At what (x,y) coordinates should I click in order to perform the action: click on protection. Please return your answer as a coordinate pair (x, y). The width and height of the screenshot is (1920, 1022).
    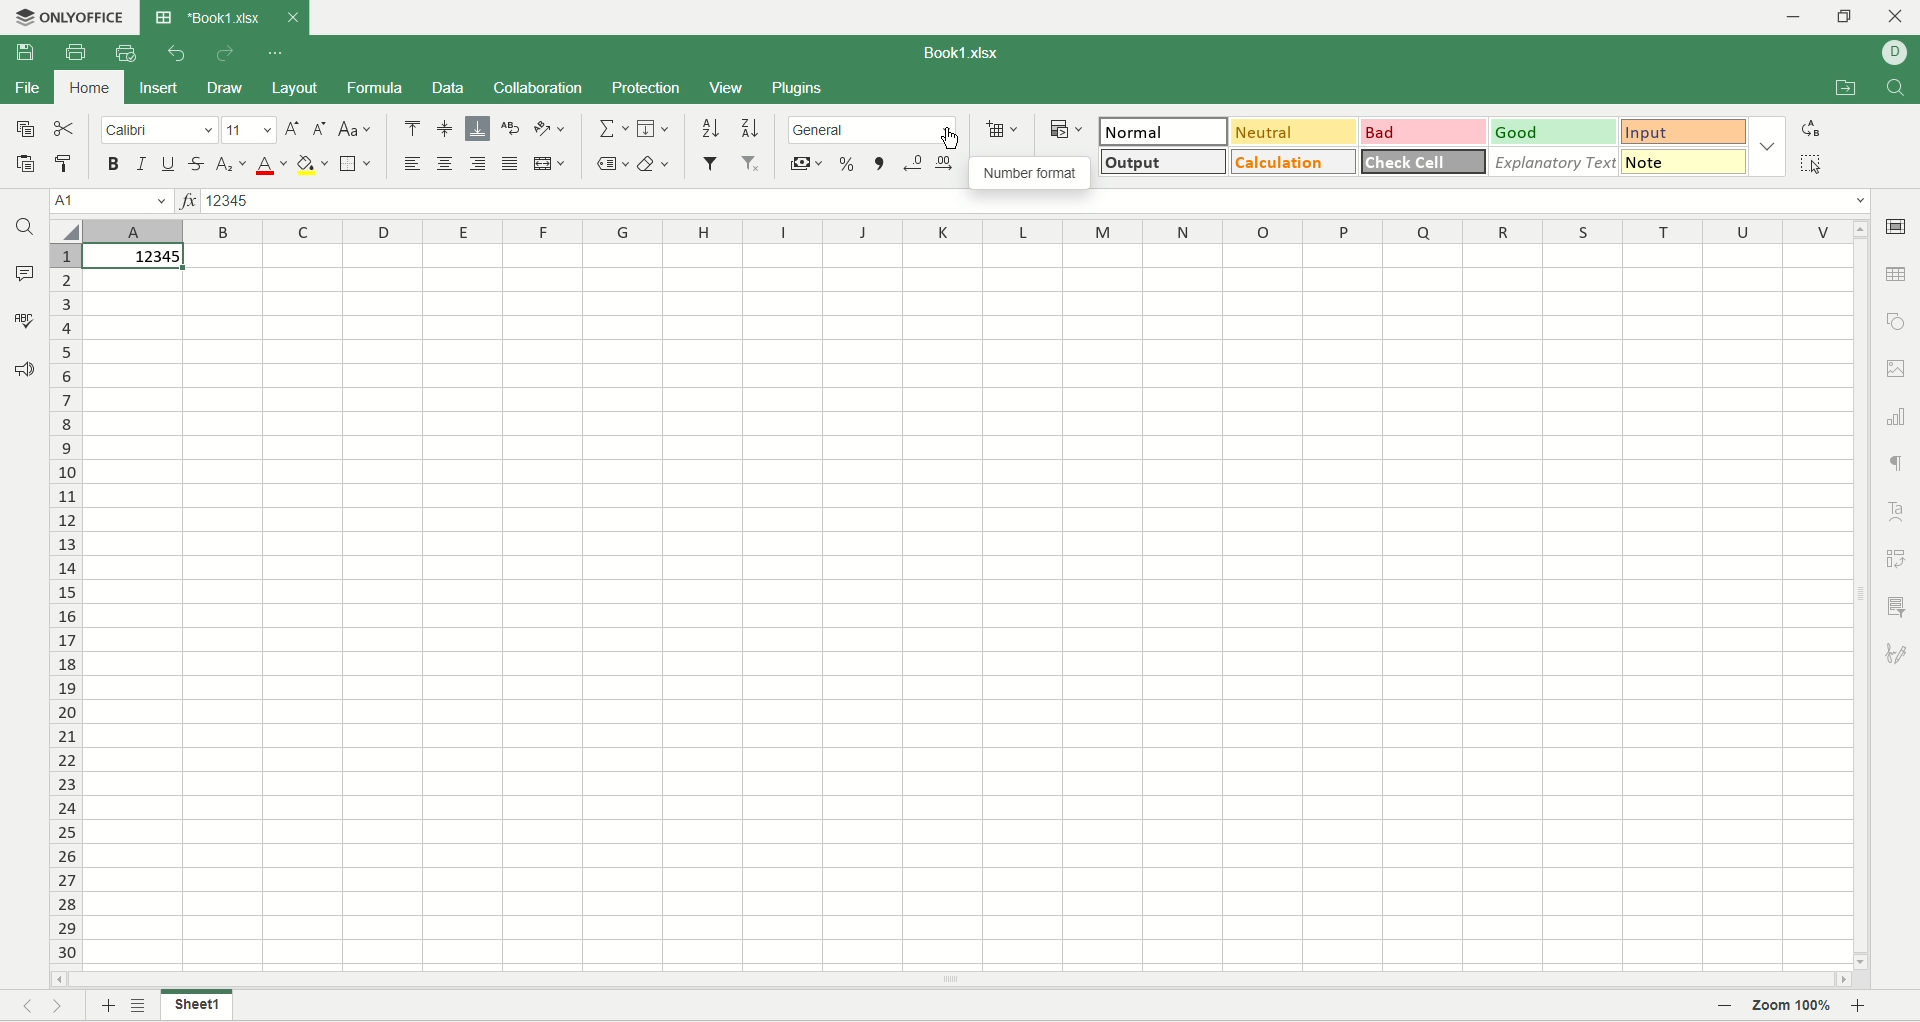
    Looking at the image, I should click on (644, 87).